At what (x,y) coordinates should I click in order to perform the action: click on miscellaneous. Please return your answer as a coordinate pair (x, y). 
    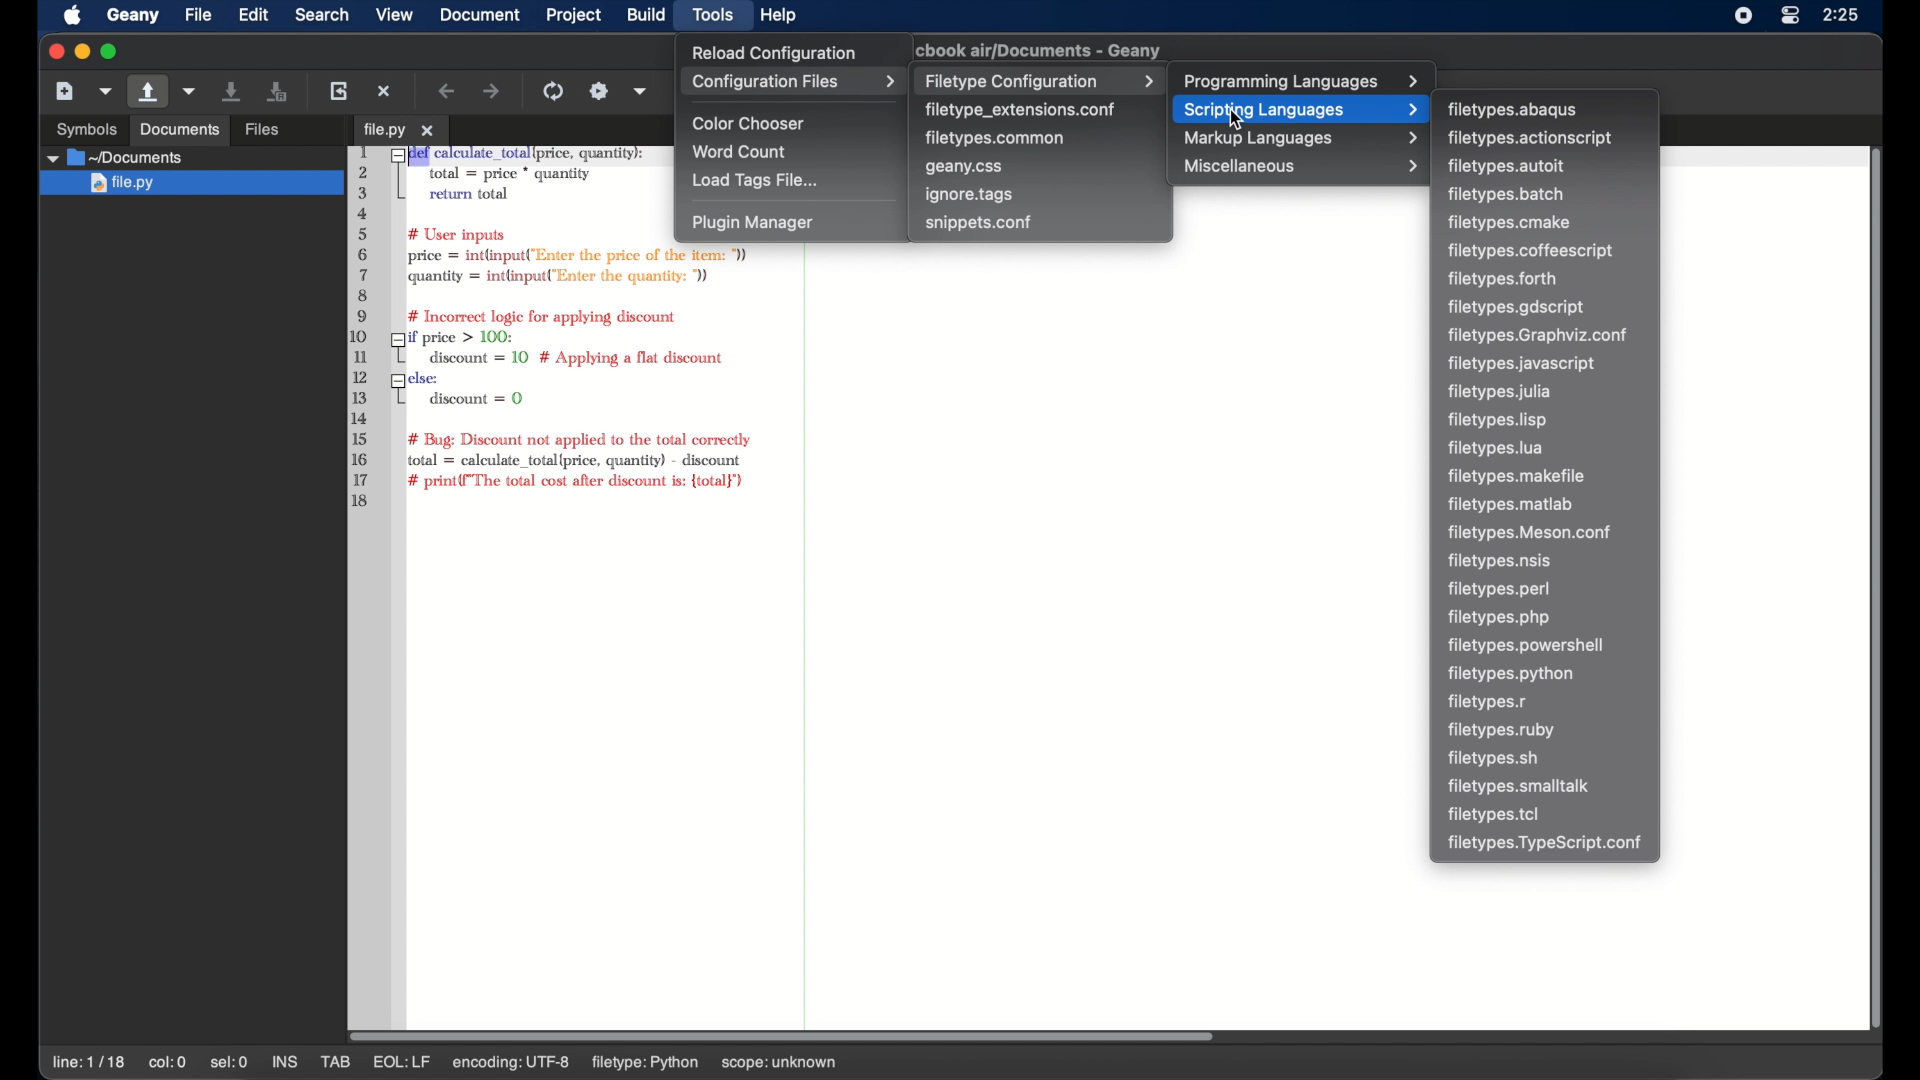
    Looking at the image, I should click on (1303, 166).